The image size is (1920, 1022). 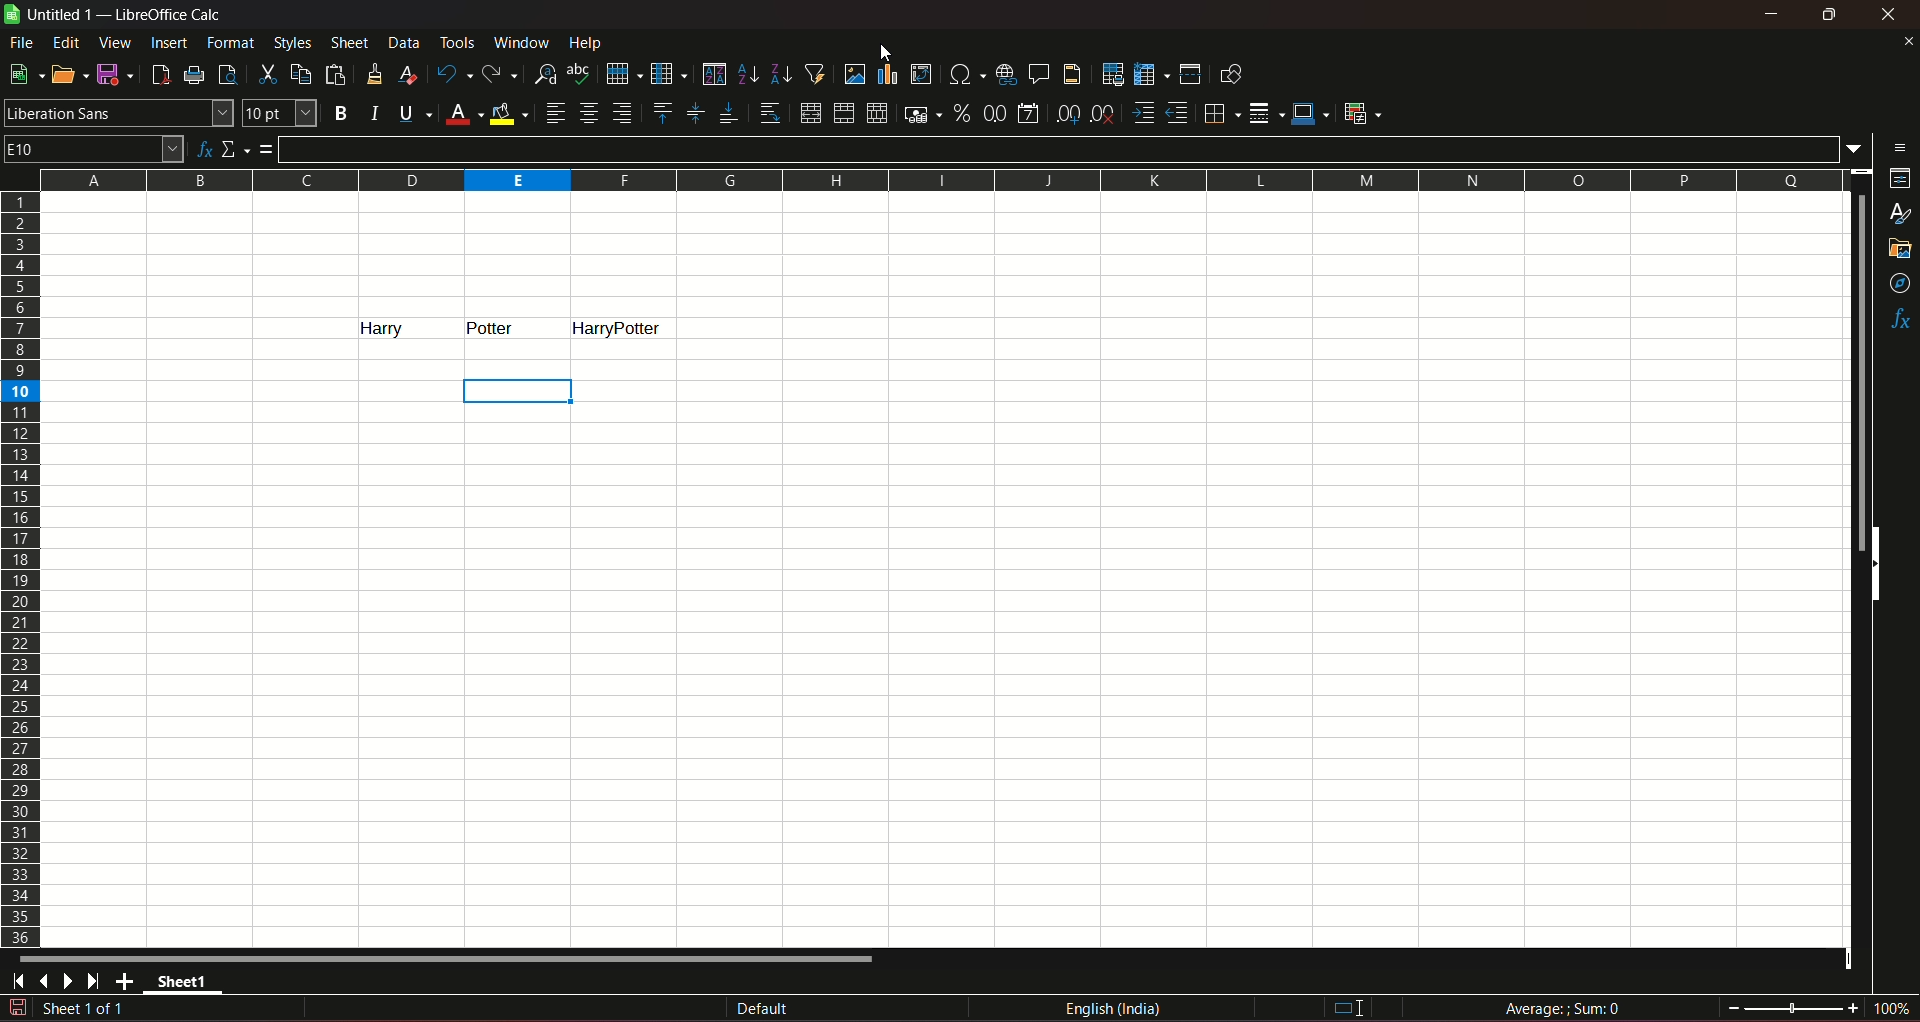 What do you see at coordinates (1219, 113) in the screenshot?
I see `borders` at bounding box center [1219, 113].